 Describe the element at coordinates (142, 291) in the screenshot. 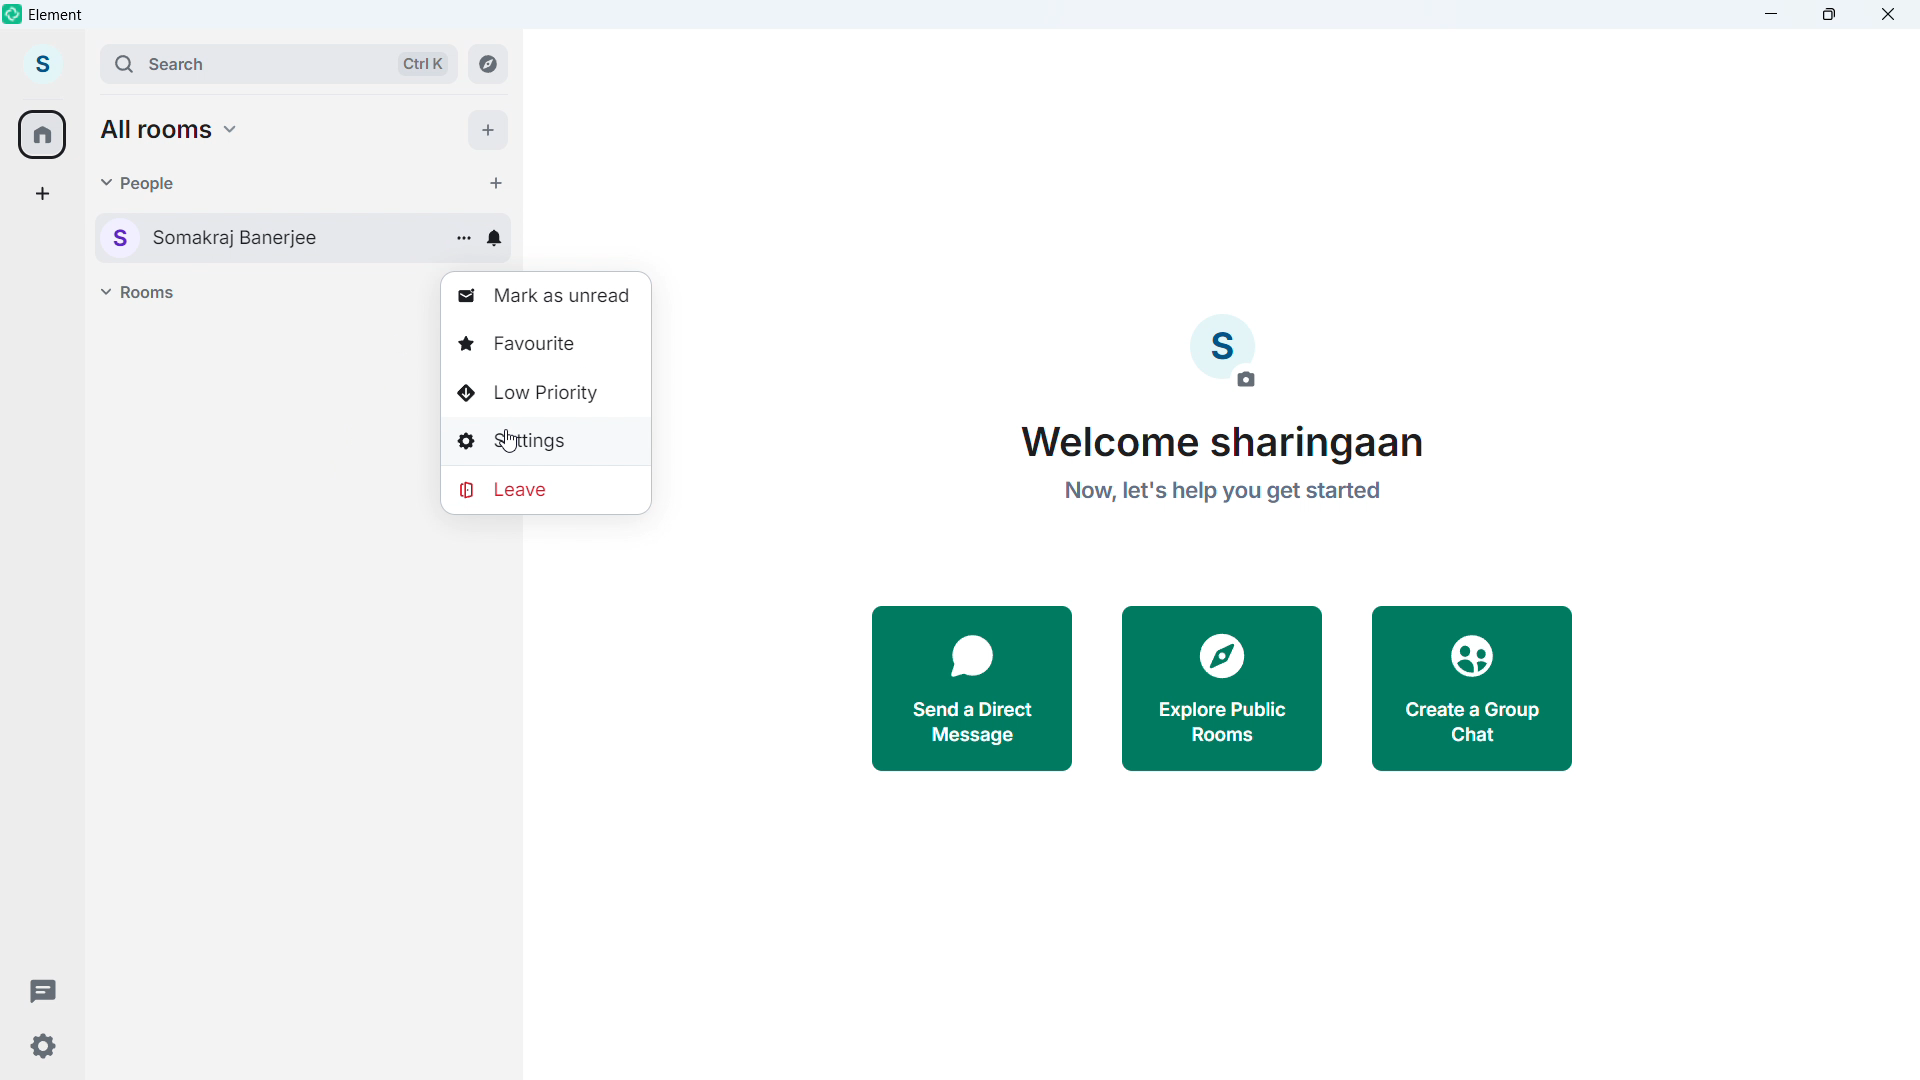

I see `Rooms ` at that location.